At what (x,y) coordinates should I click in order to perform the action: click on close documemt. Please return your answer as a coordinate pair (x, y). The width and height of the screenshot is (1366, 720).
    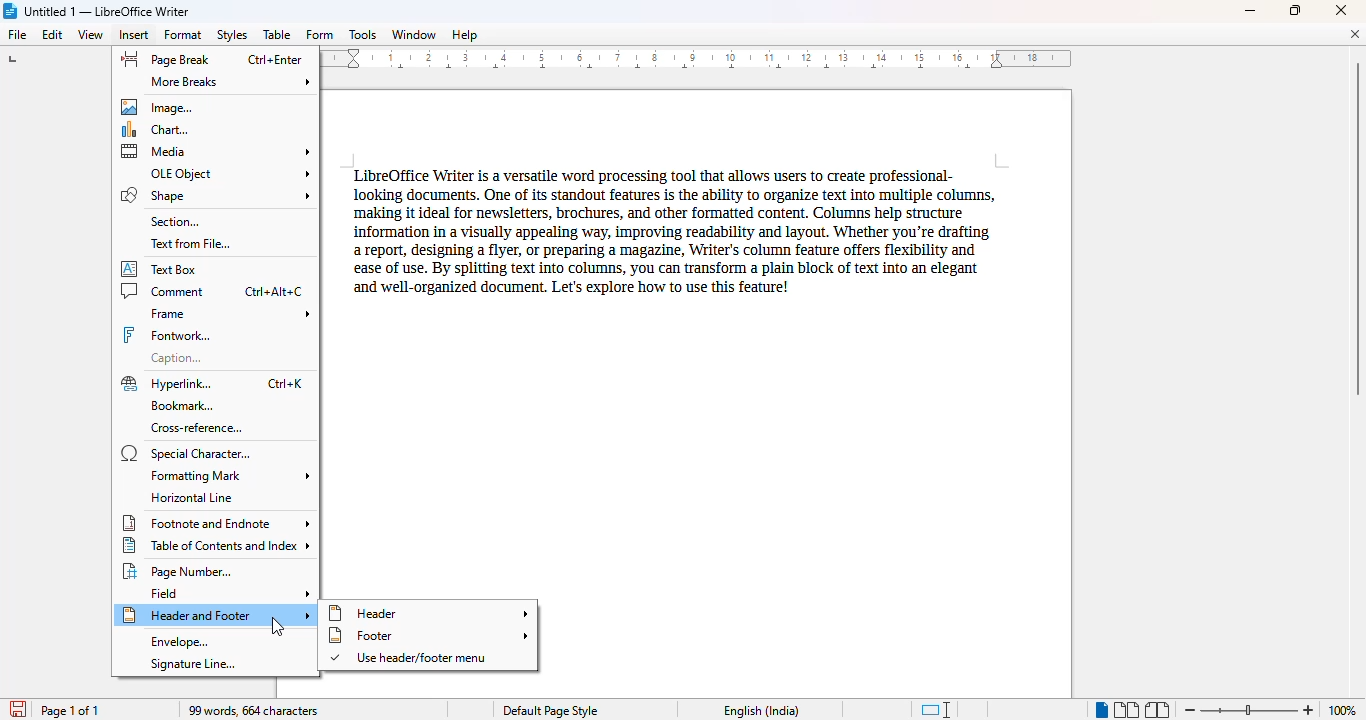
    Looking at the image, I should click on (1355, 34).